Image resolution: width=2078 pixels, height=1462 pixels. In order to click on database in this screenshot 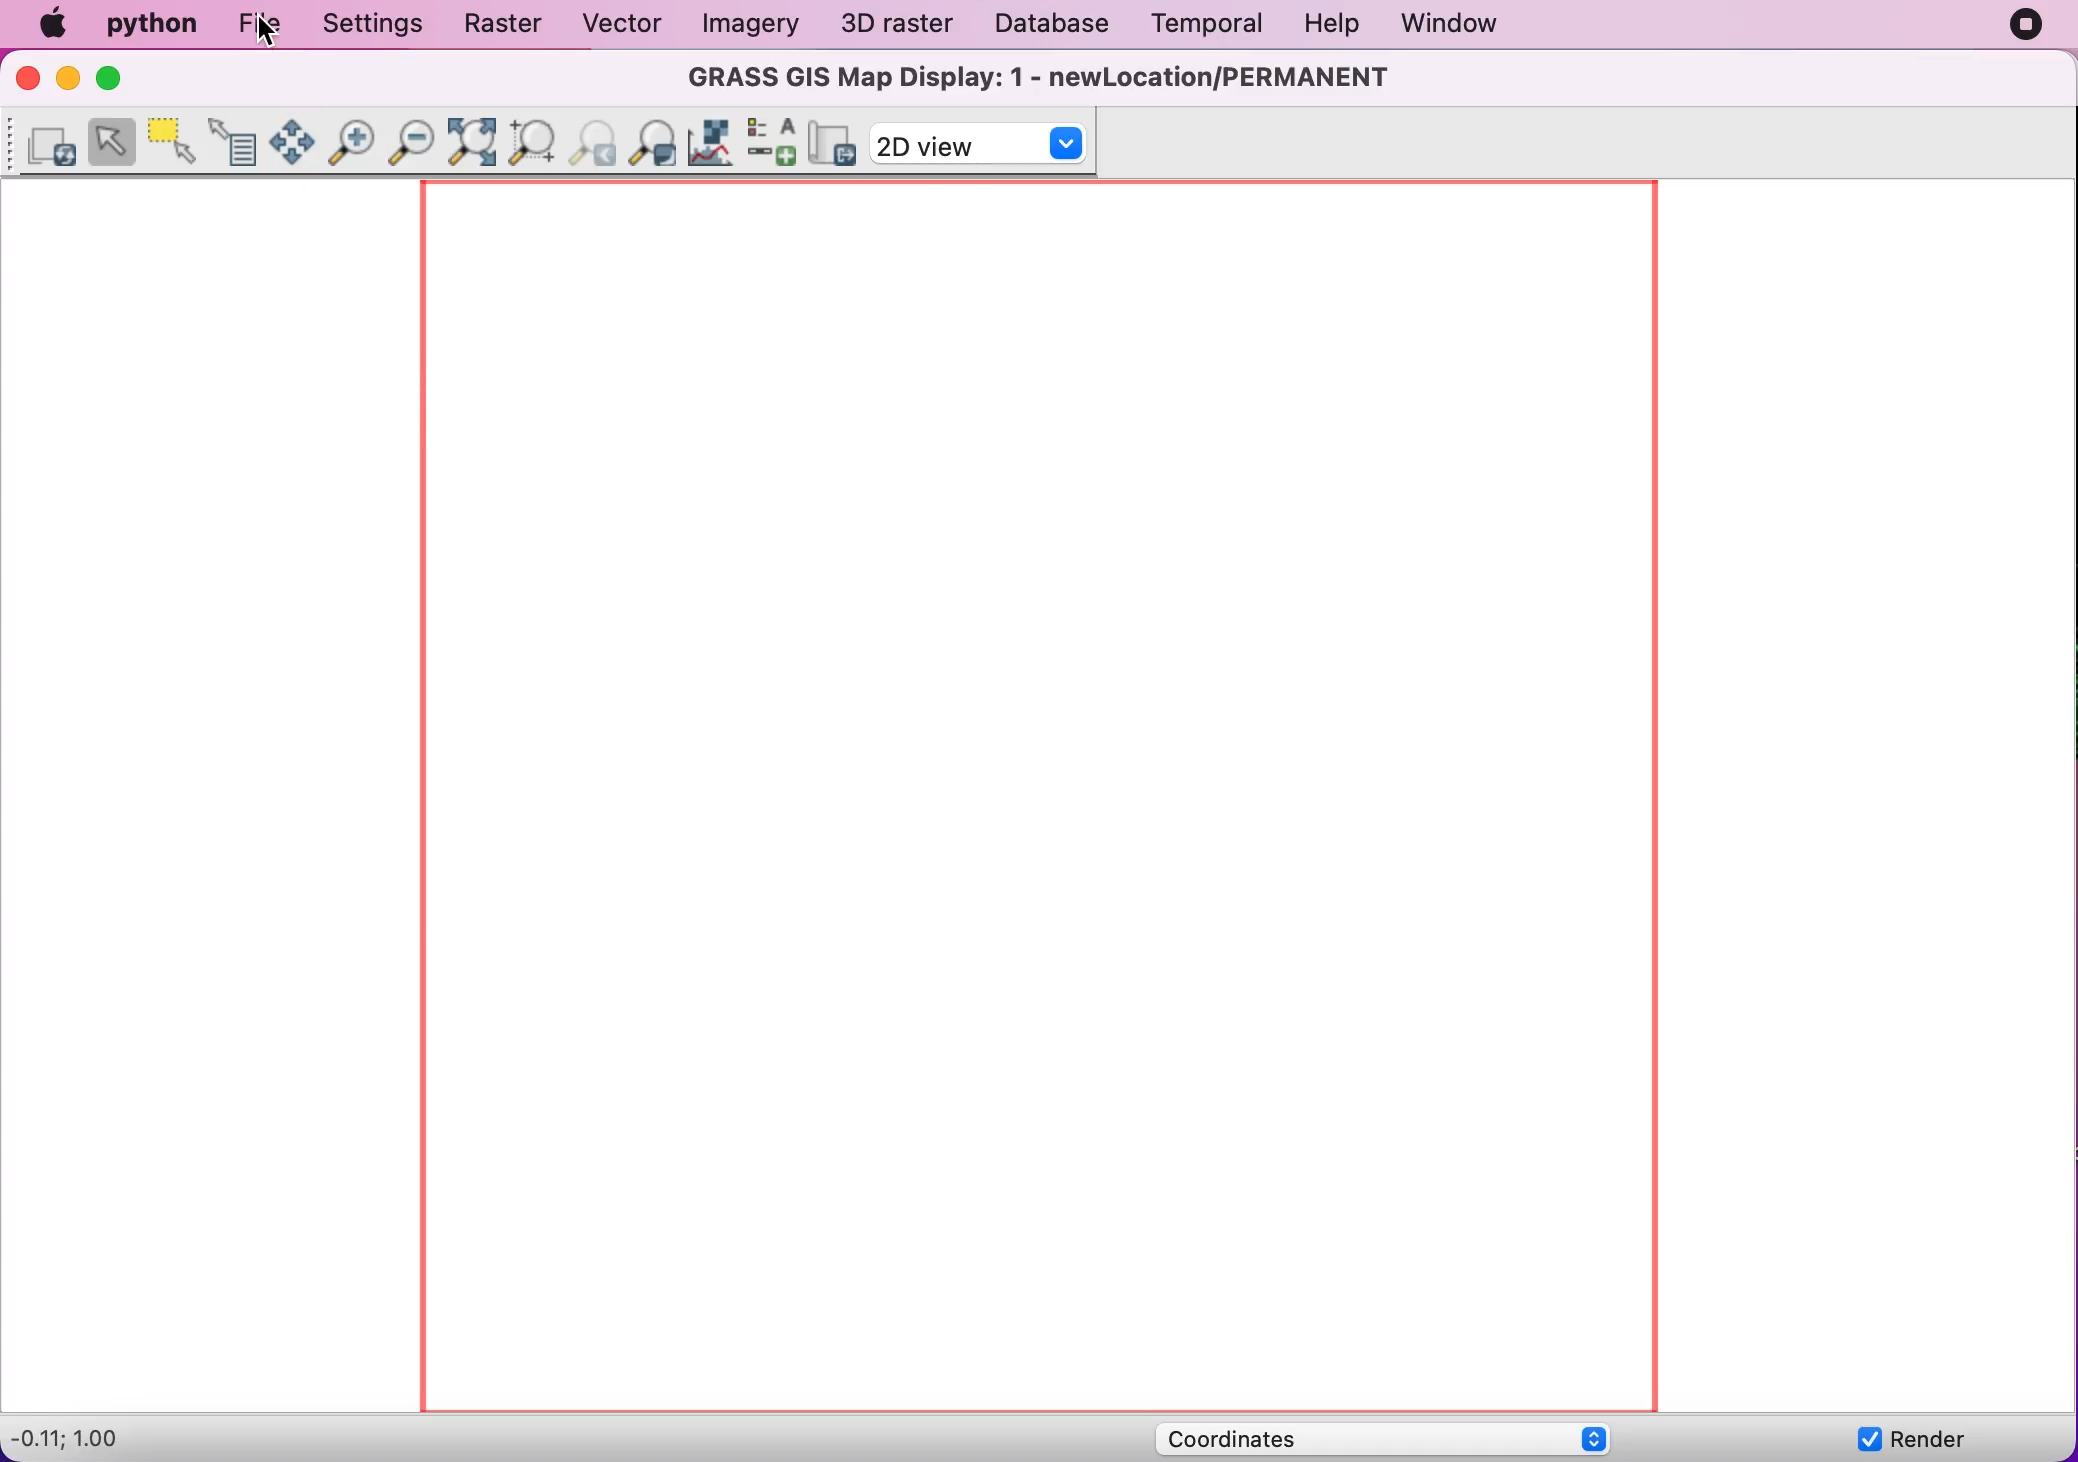, I will do `click(1057, 26)`.